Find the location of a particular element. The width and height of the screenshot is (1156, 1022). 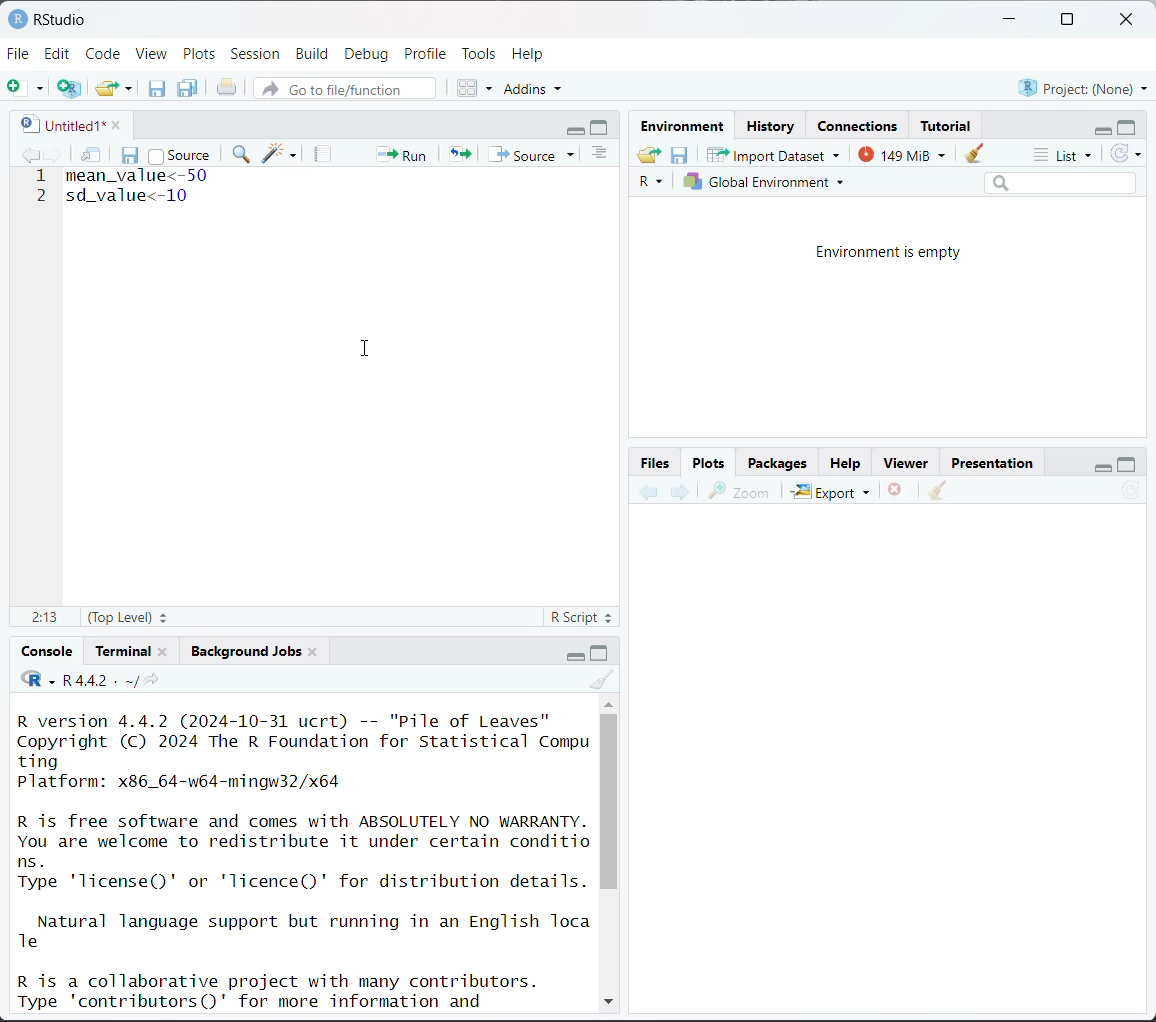

(top level) is located at coordinates (130, 617).